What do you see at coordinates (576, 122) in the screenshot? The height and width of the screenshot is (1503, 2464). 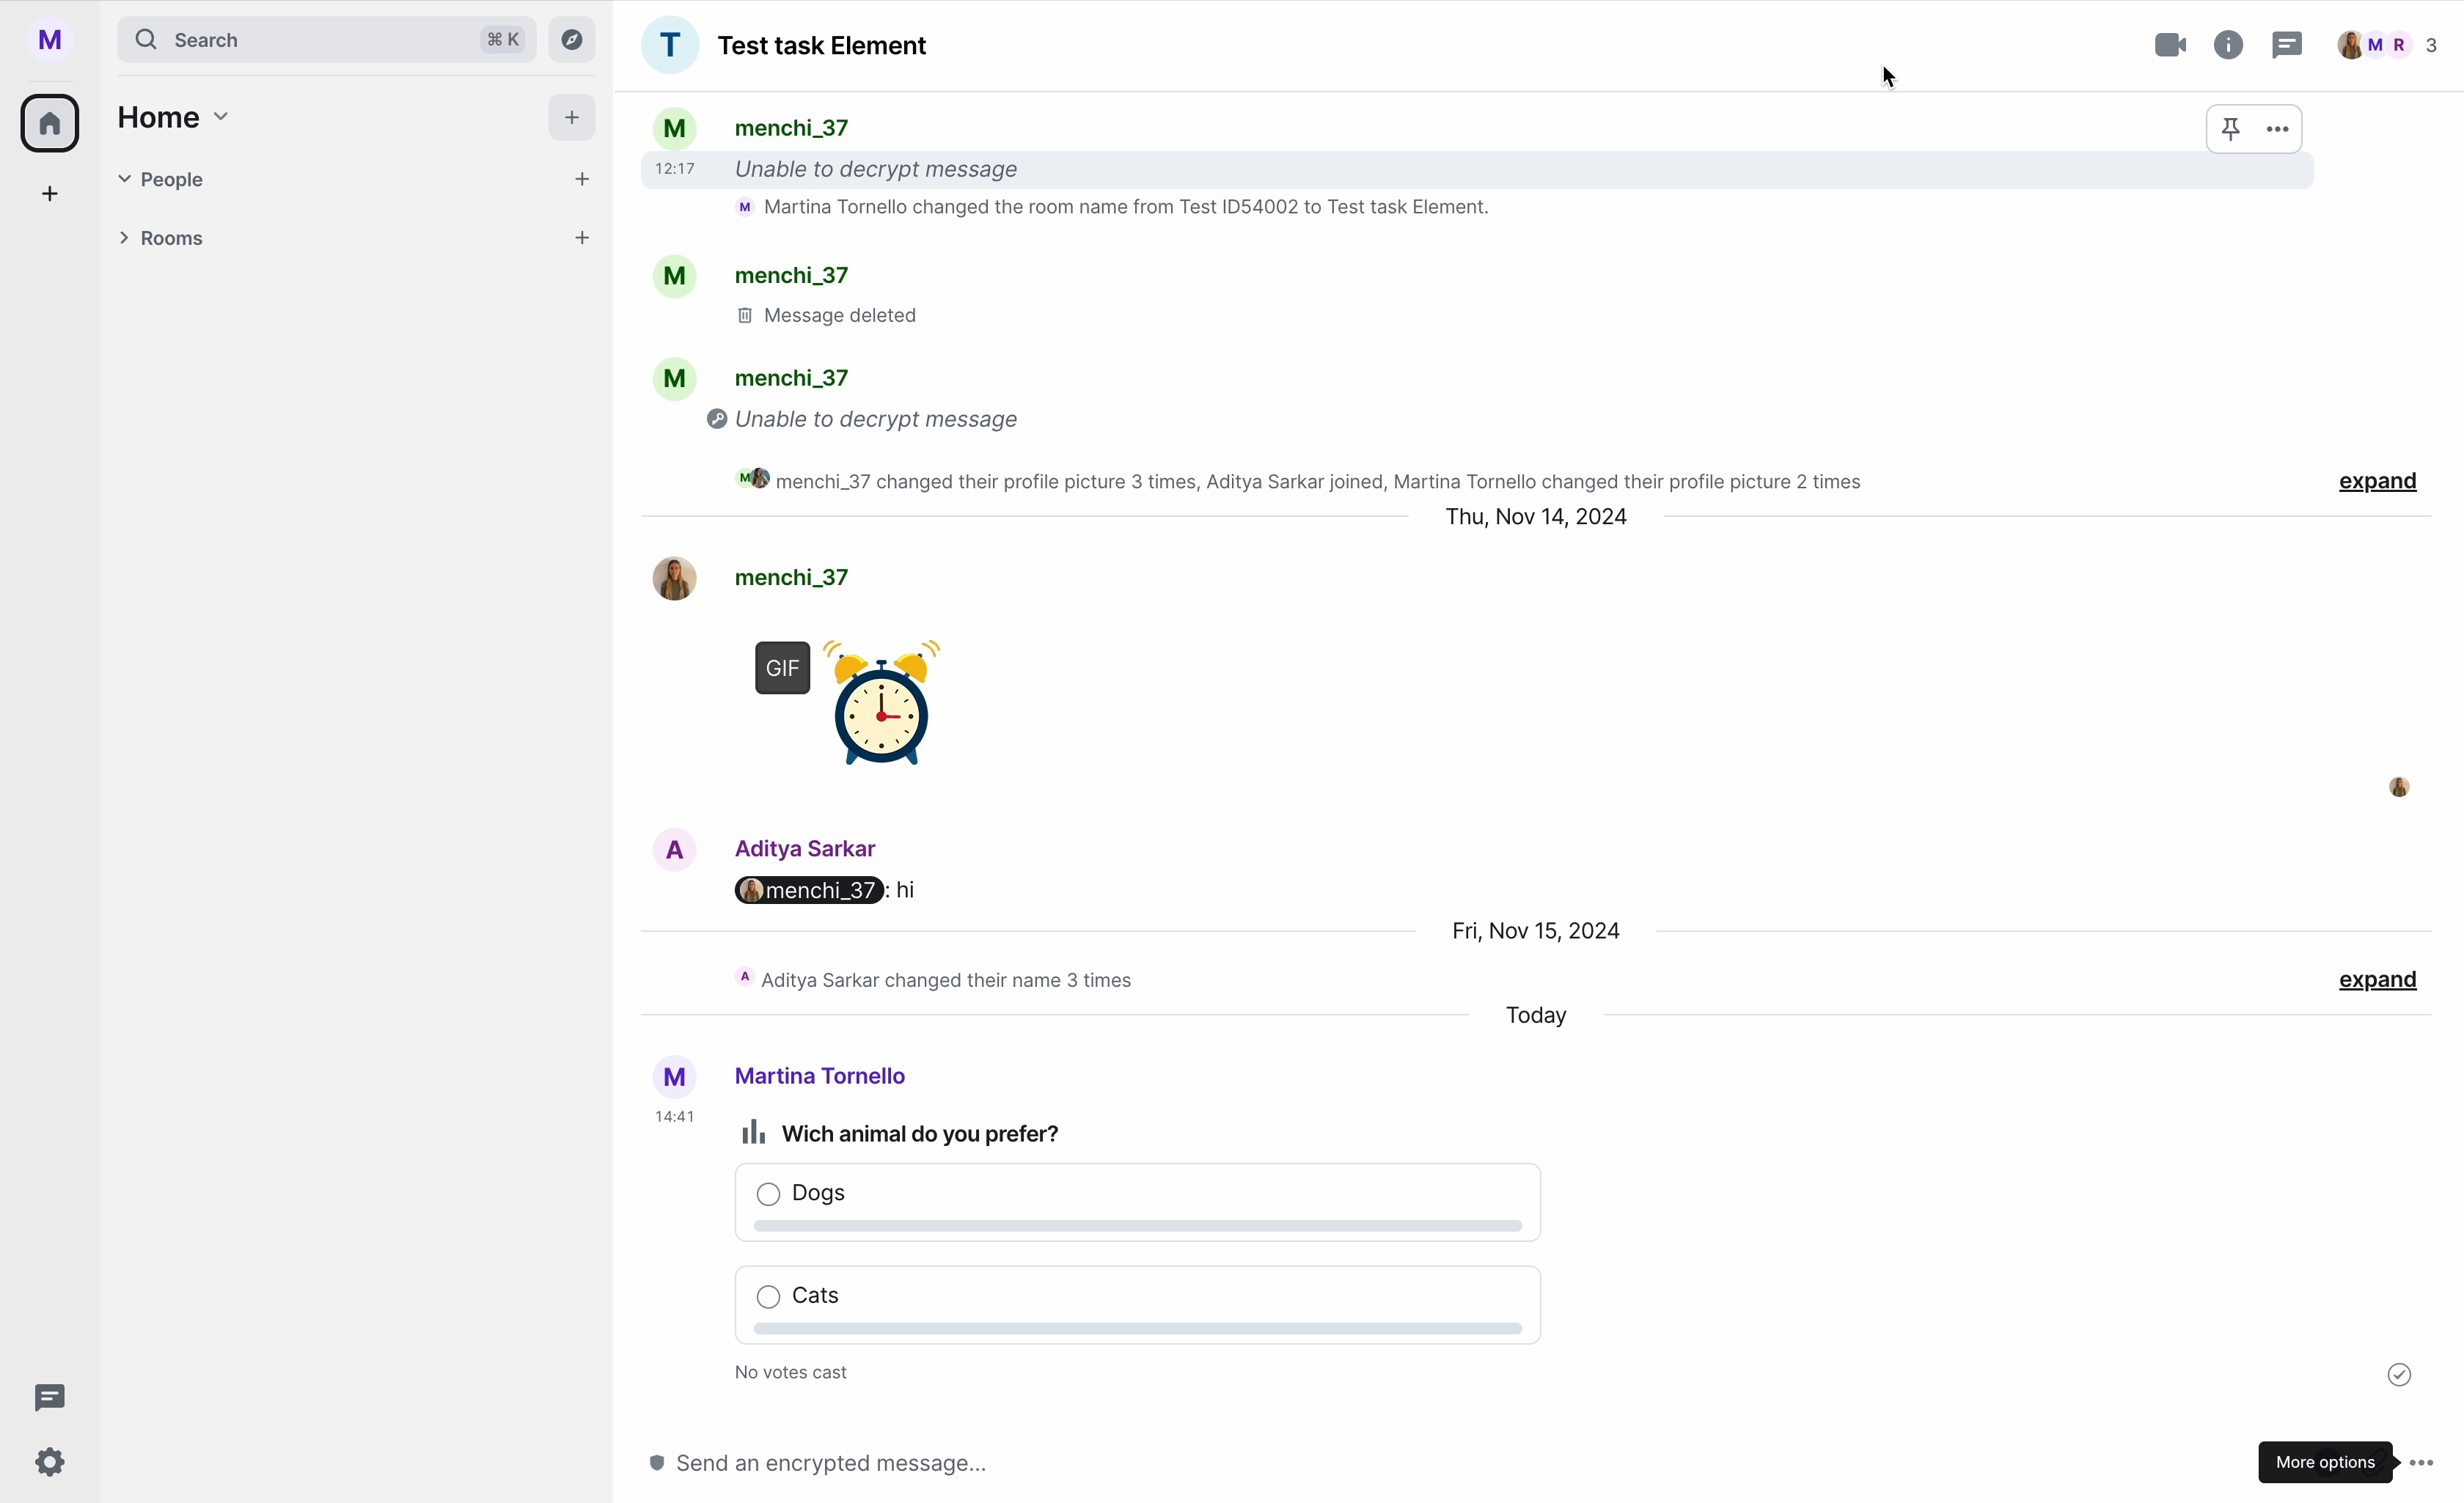 I see `add` at bounding box center [576, 122].